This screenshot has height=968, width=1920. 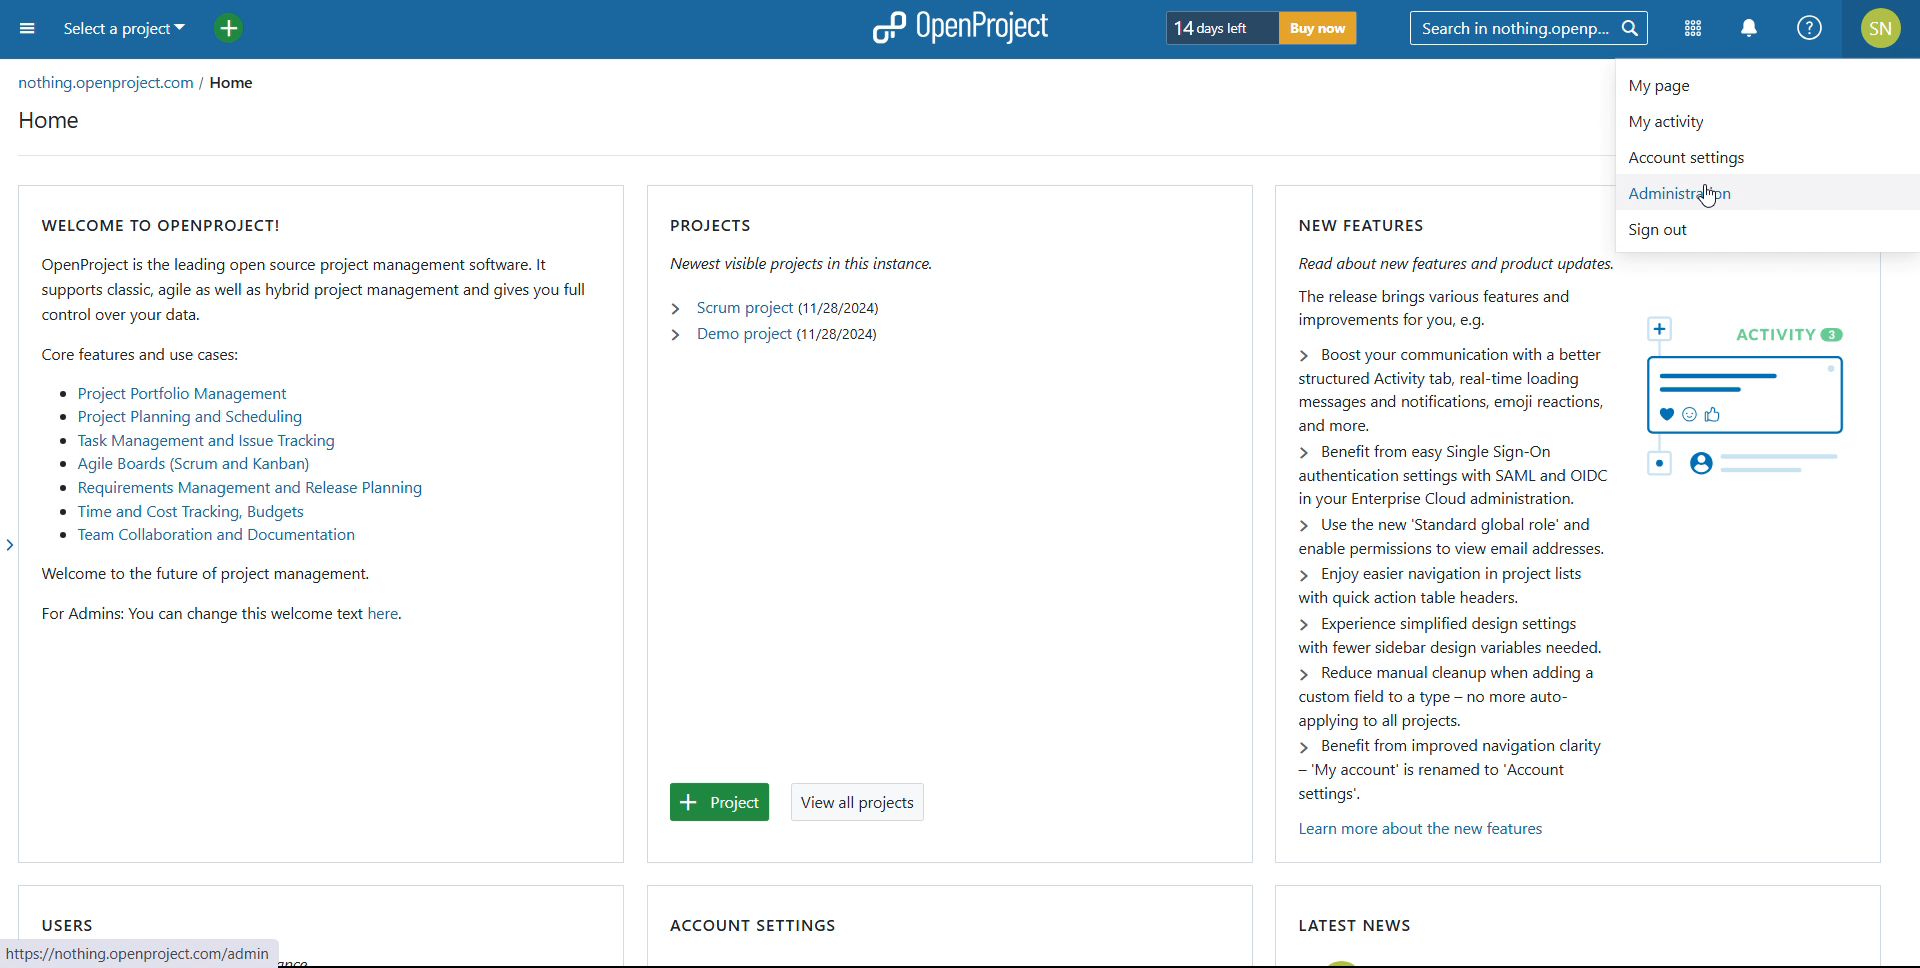 I want to click on demo project, so click(x=743, y=334).